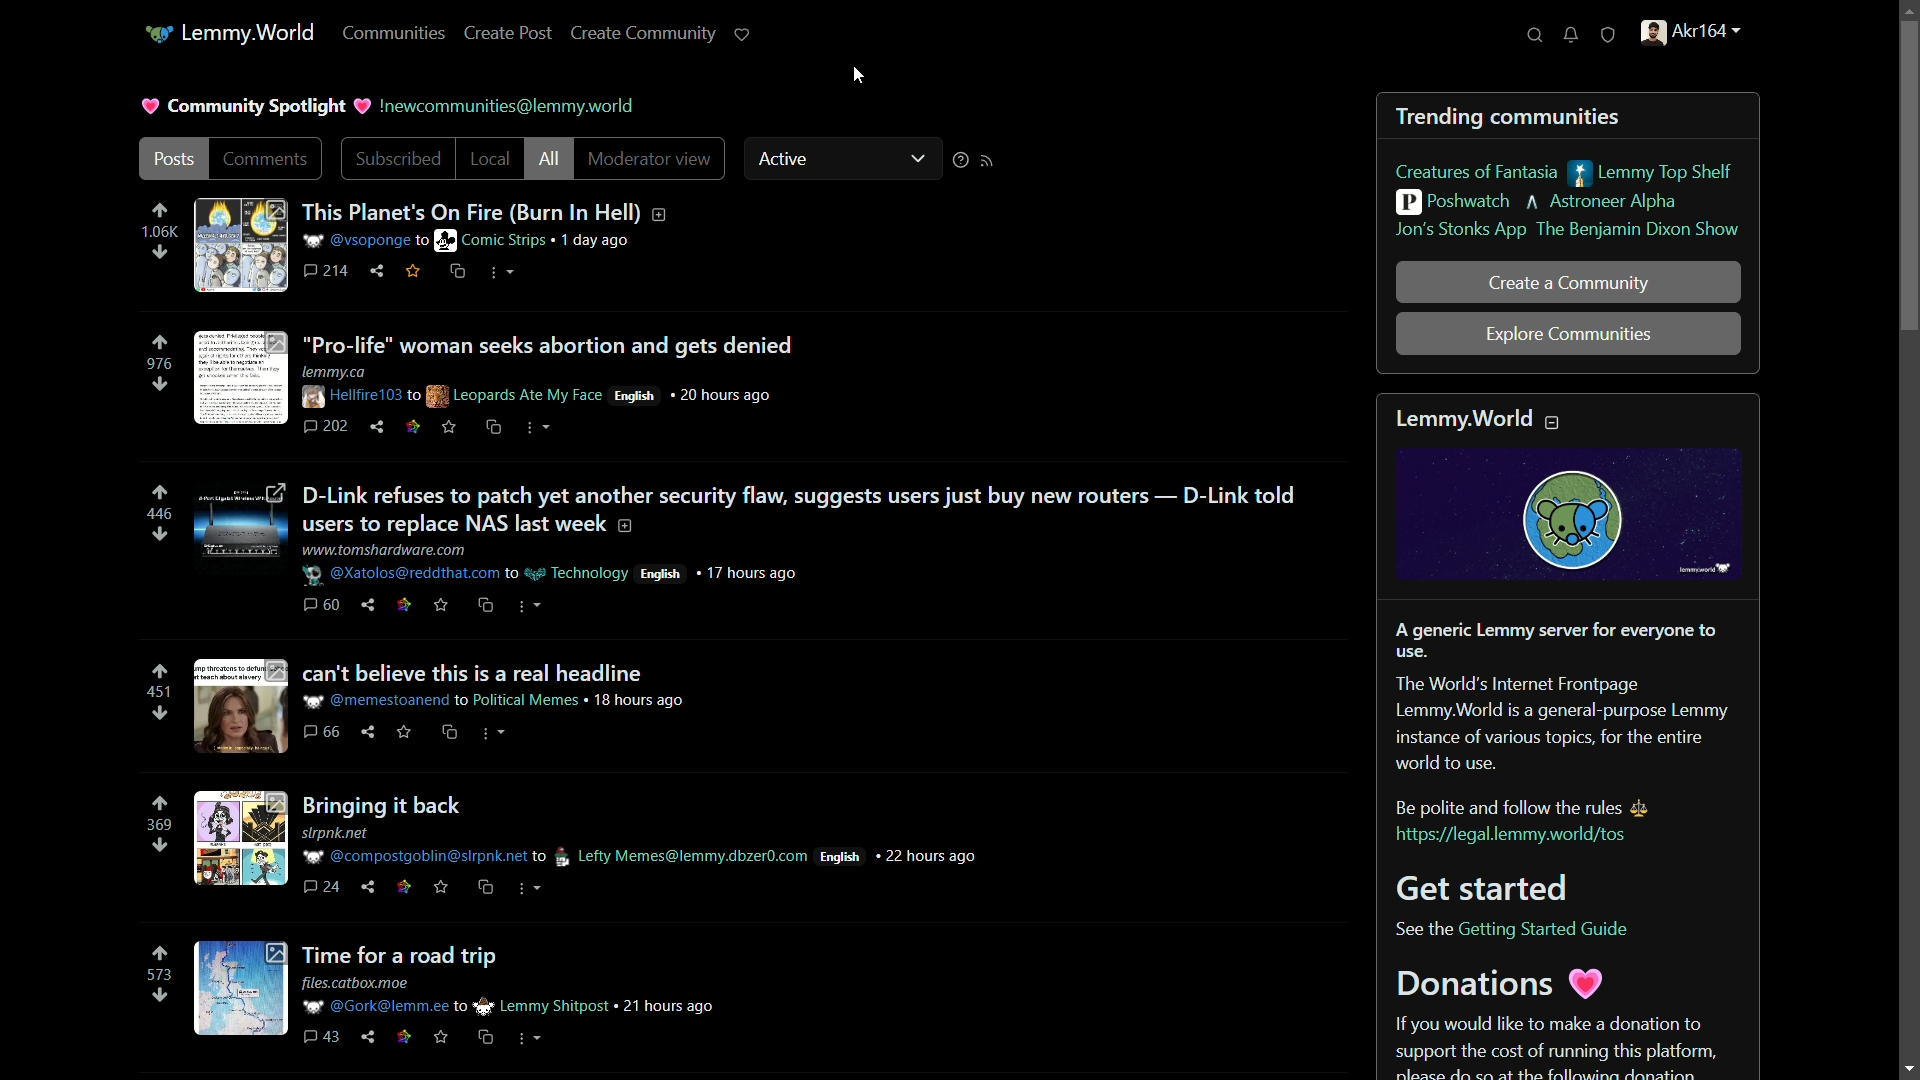 The height and width of the screenshot is (1080, 1920). What do you see at coordinates (490, 158) in the screenshot?
I see `local` at bounding box center [490, 158].